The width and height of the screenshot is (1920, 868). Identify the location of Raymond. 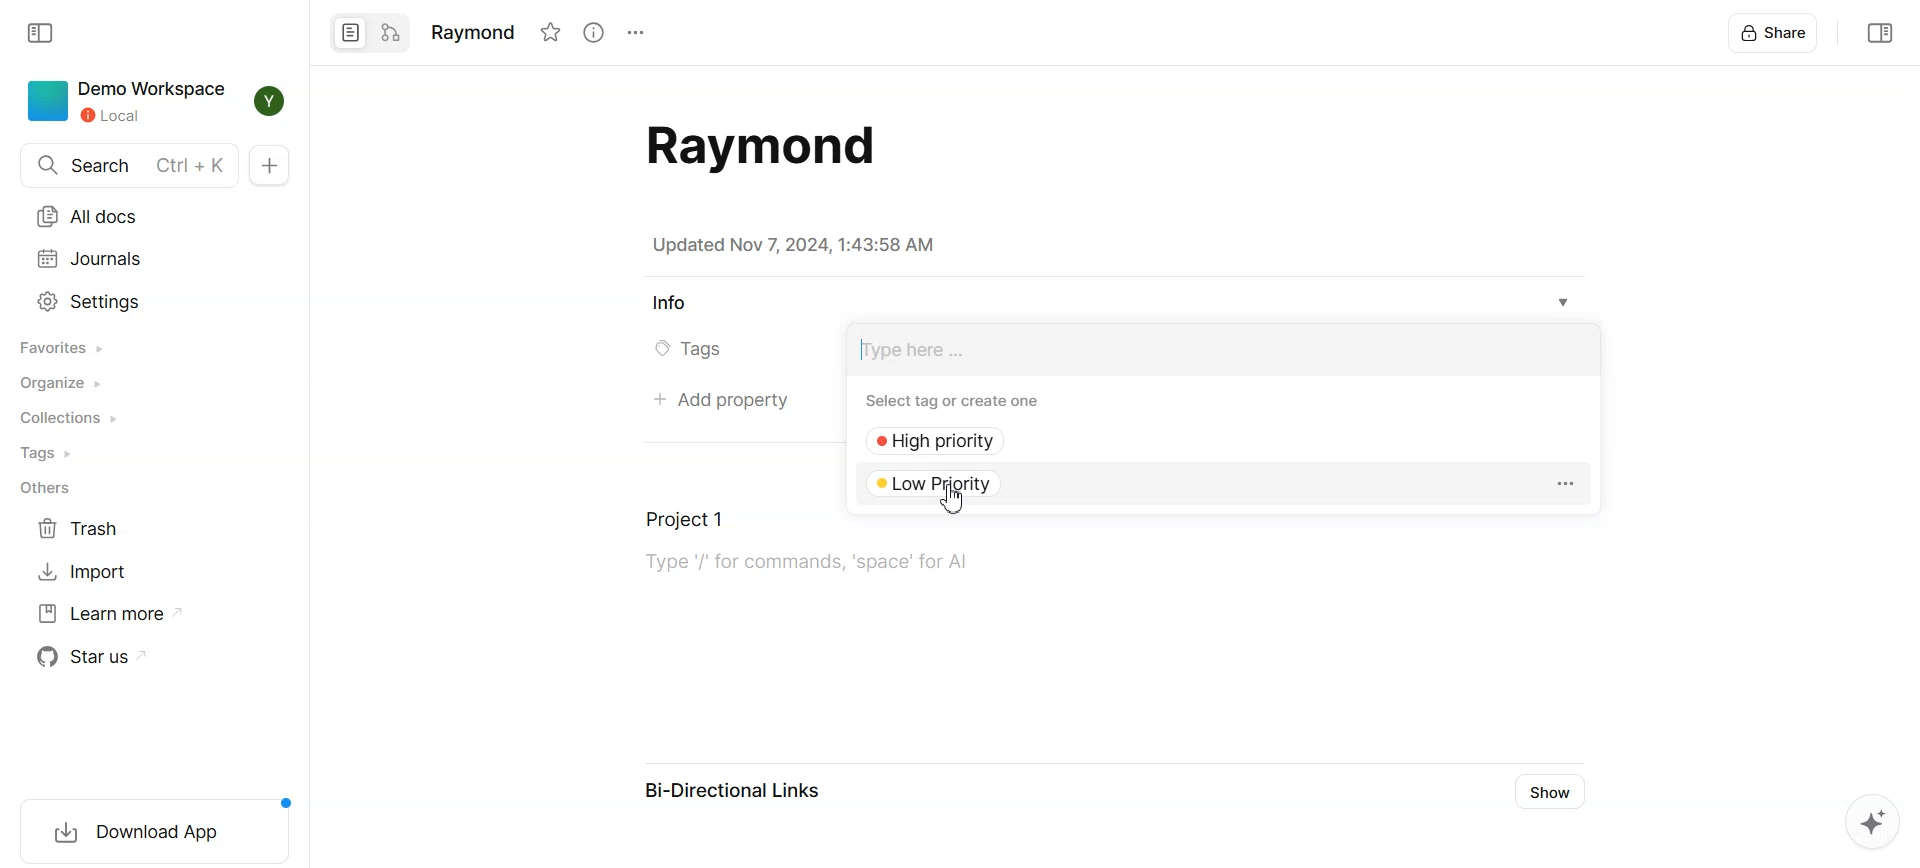
(471, 30).